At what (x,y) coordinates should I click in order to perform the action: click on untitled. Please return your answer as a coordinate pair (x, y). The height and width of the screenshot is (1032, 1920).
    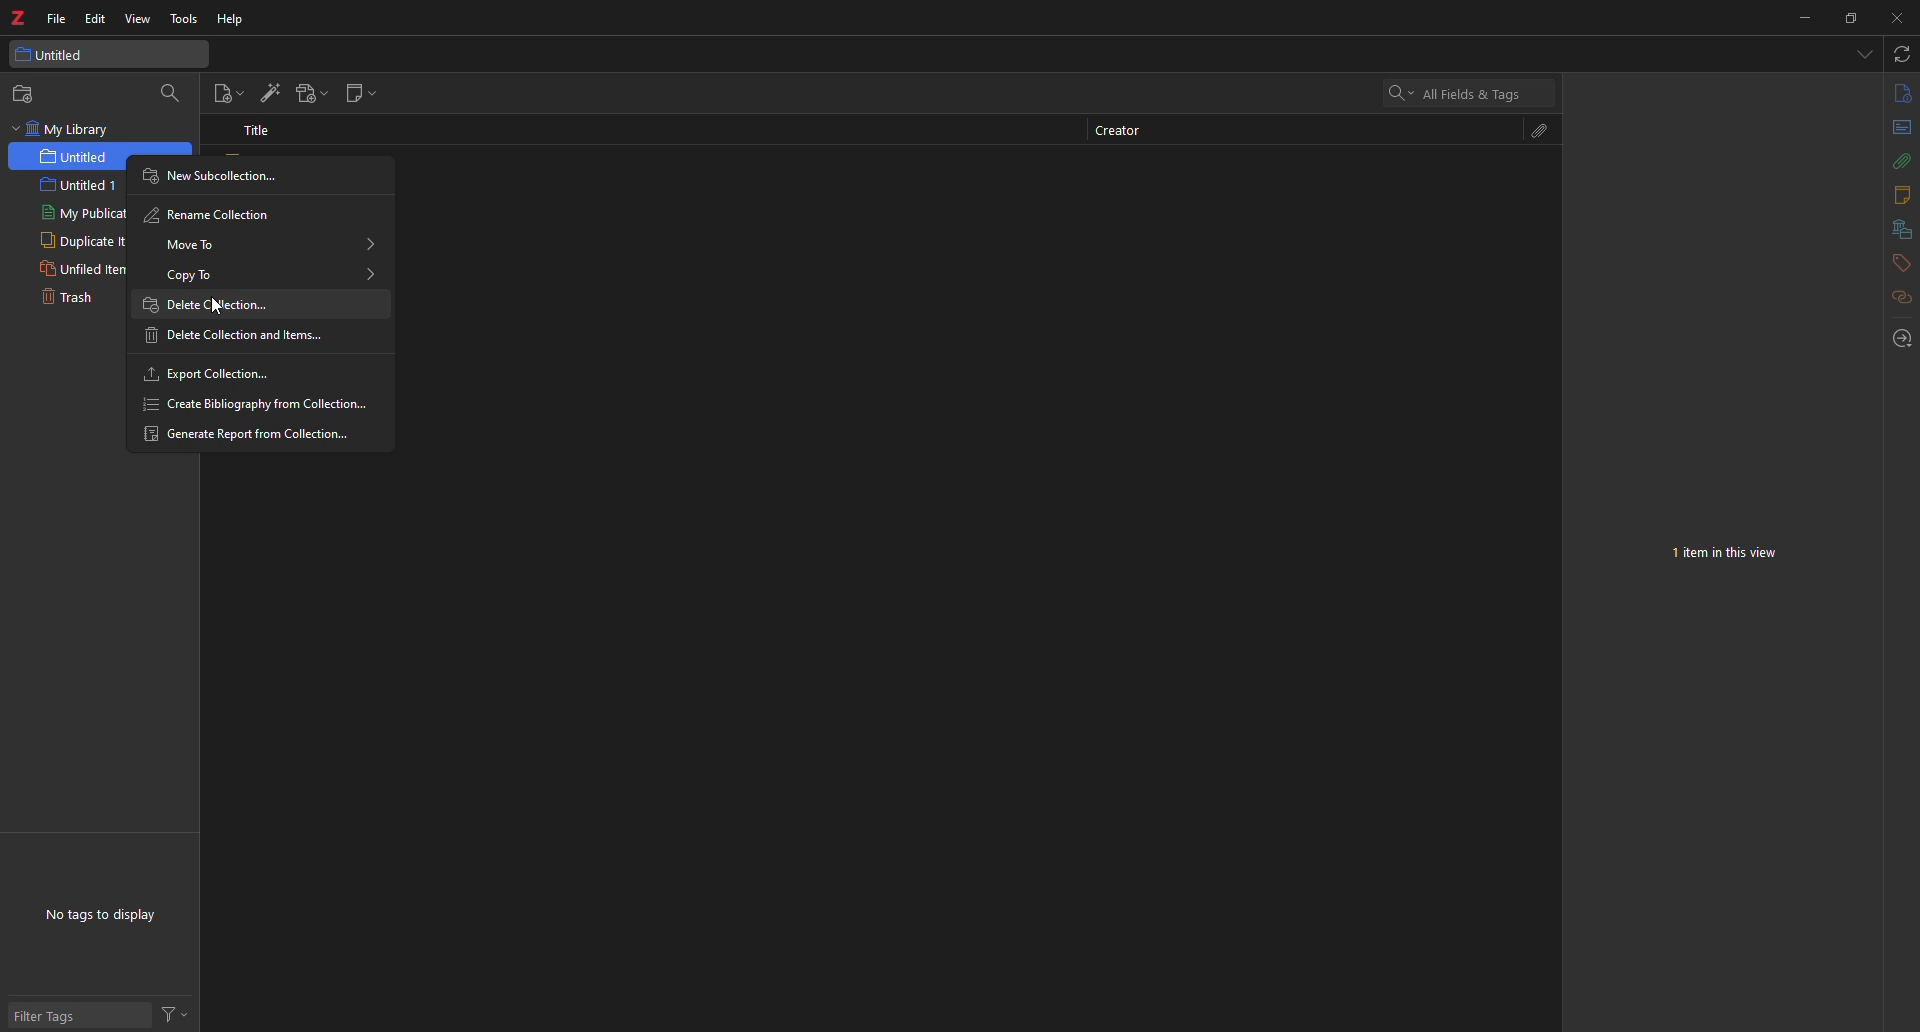
    Looking at the image, I should click on (50, 54).